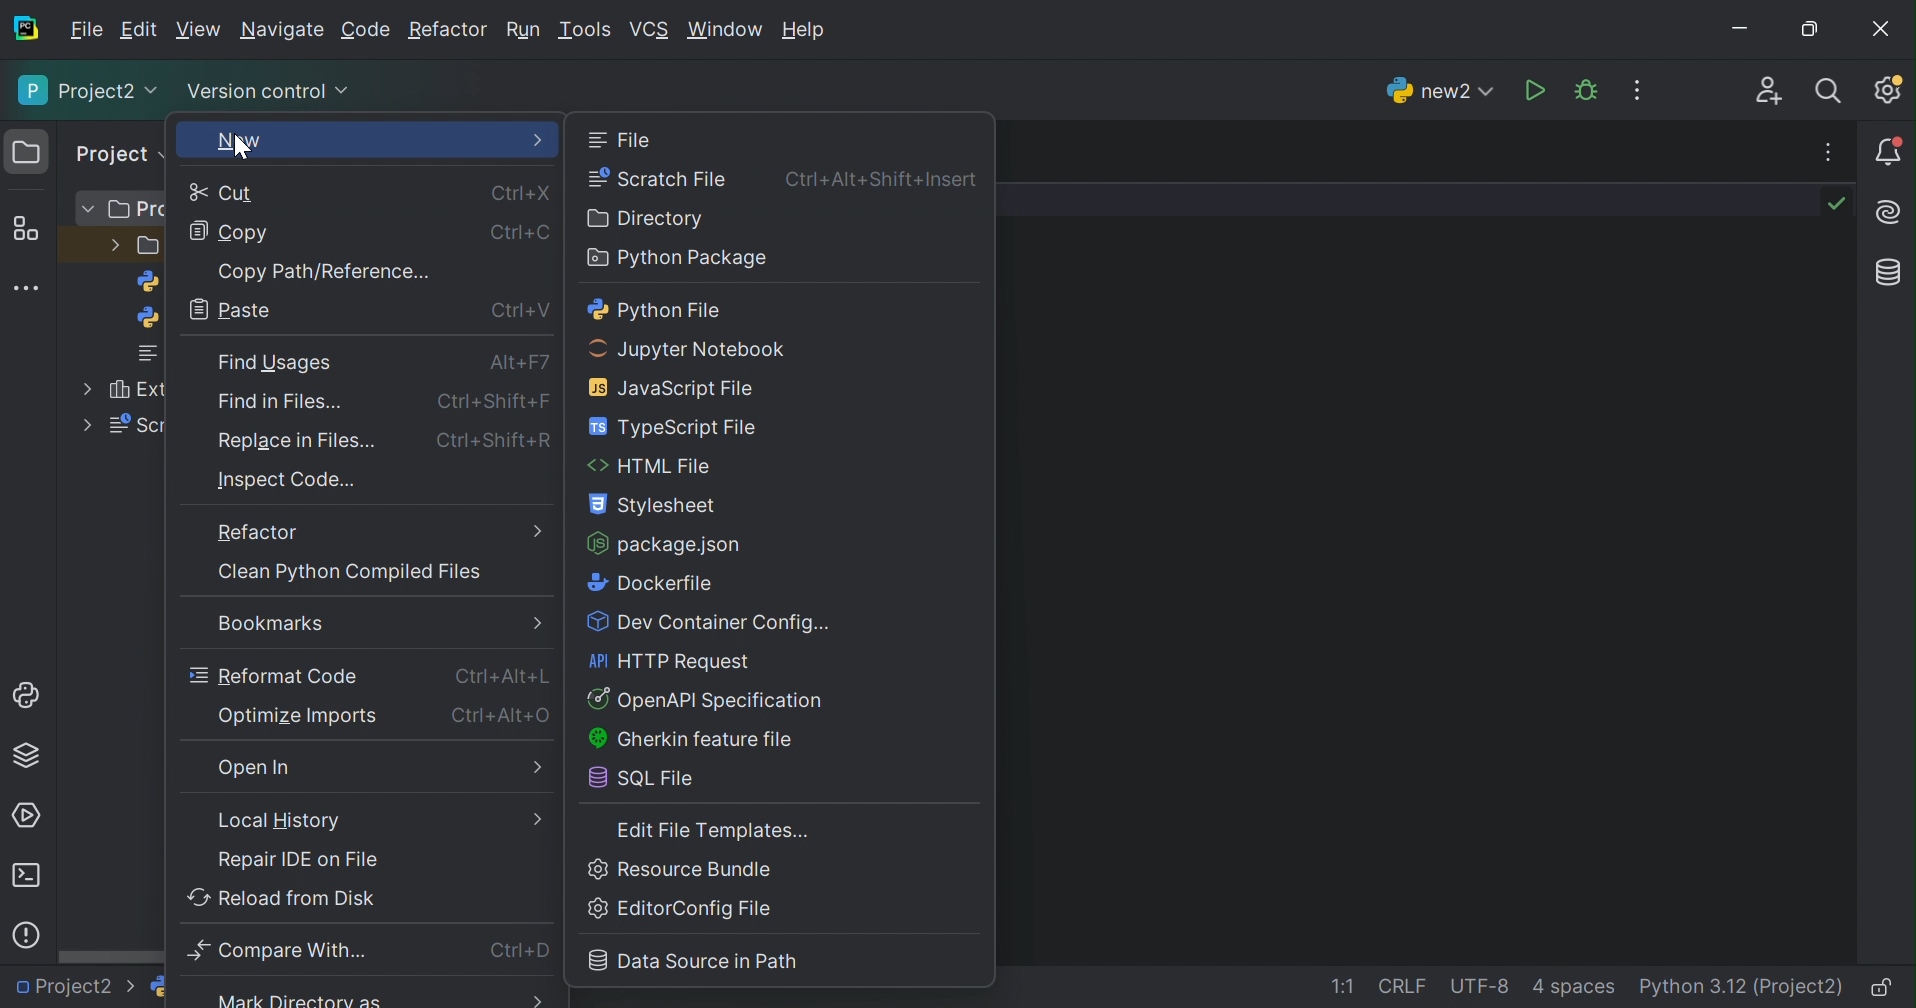  What do you see at coordinates (539, 141) in the screenshot?
I see `More` at bounding box center [539, 141].